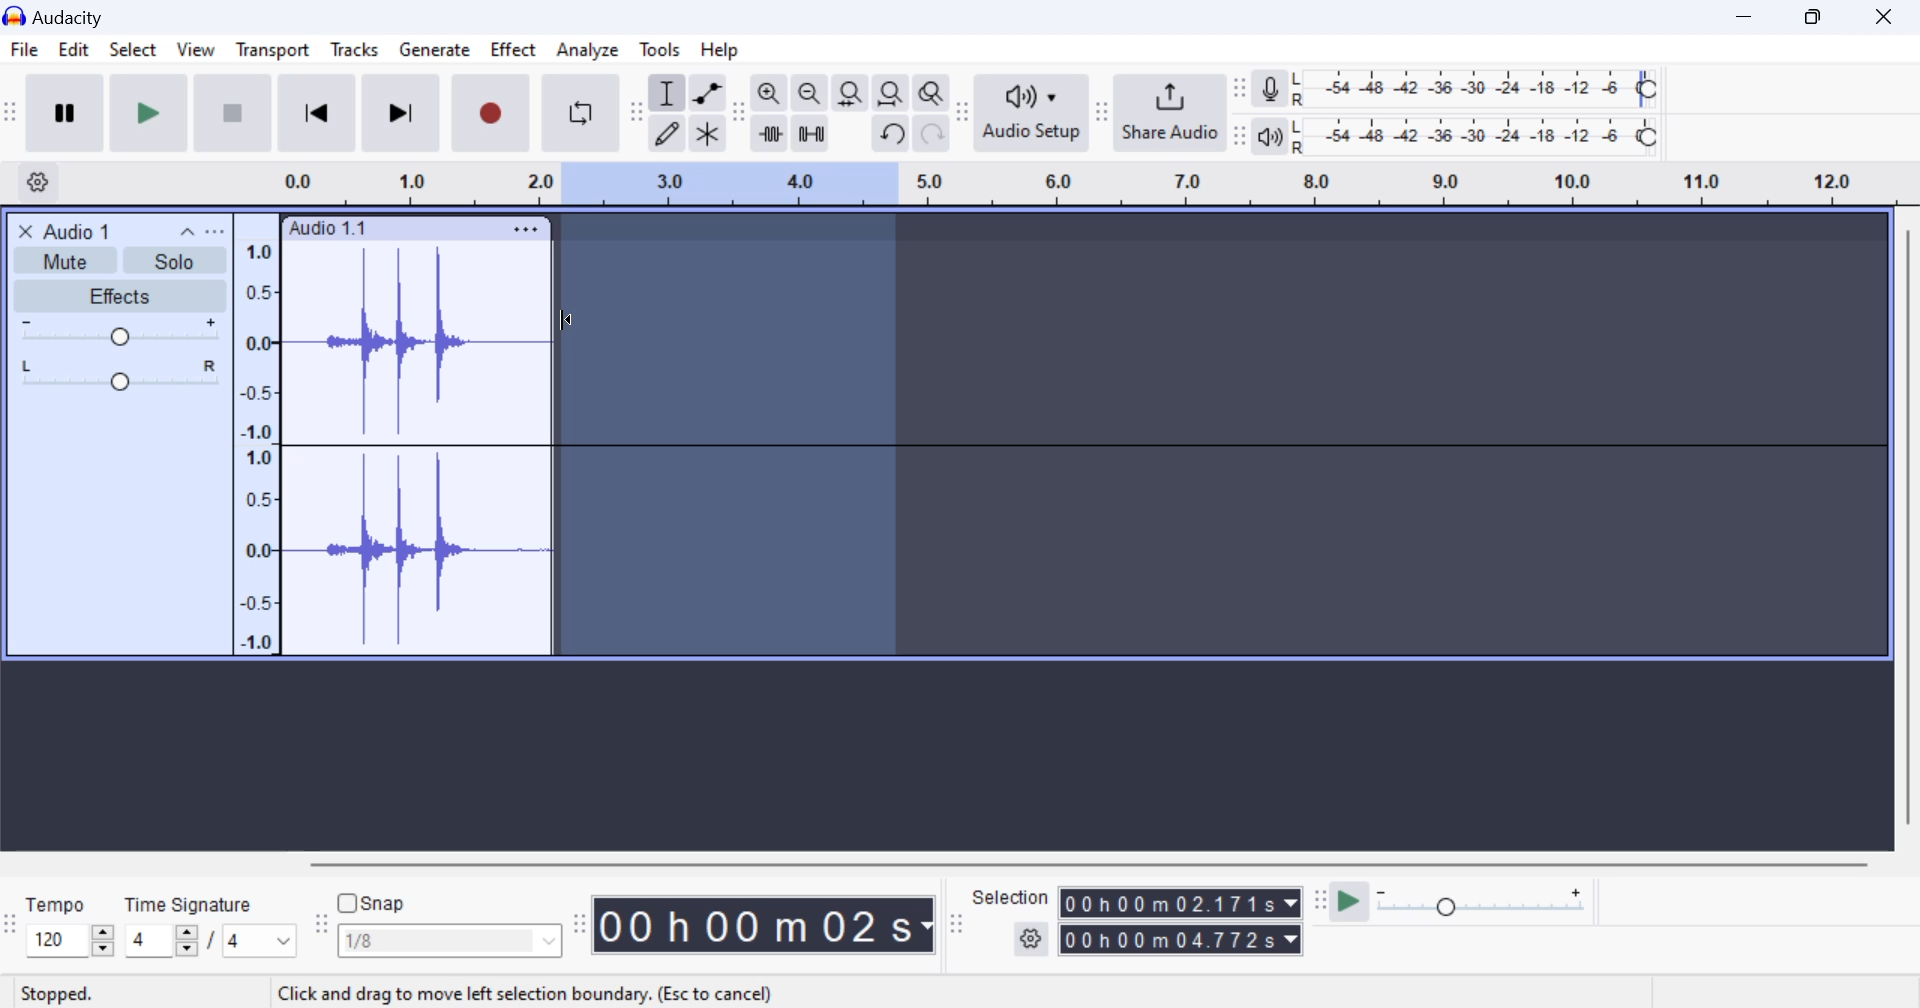 The width and height of the screenshot is (1920, 1008). Describe the element at coordinates (150, 112) in the screenshot. I see `Play` at that location.